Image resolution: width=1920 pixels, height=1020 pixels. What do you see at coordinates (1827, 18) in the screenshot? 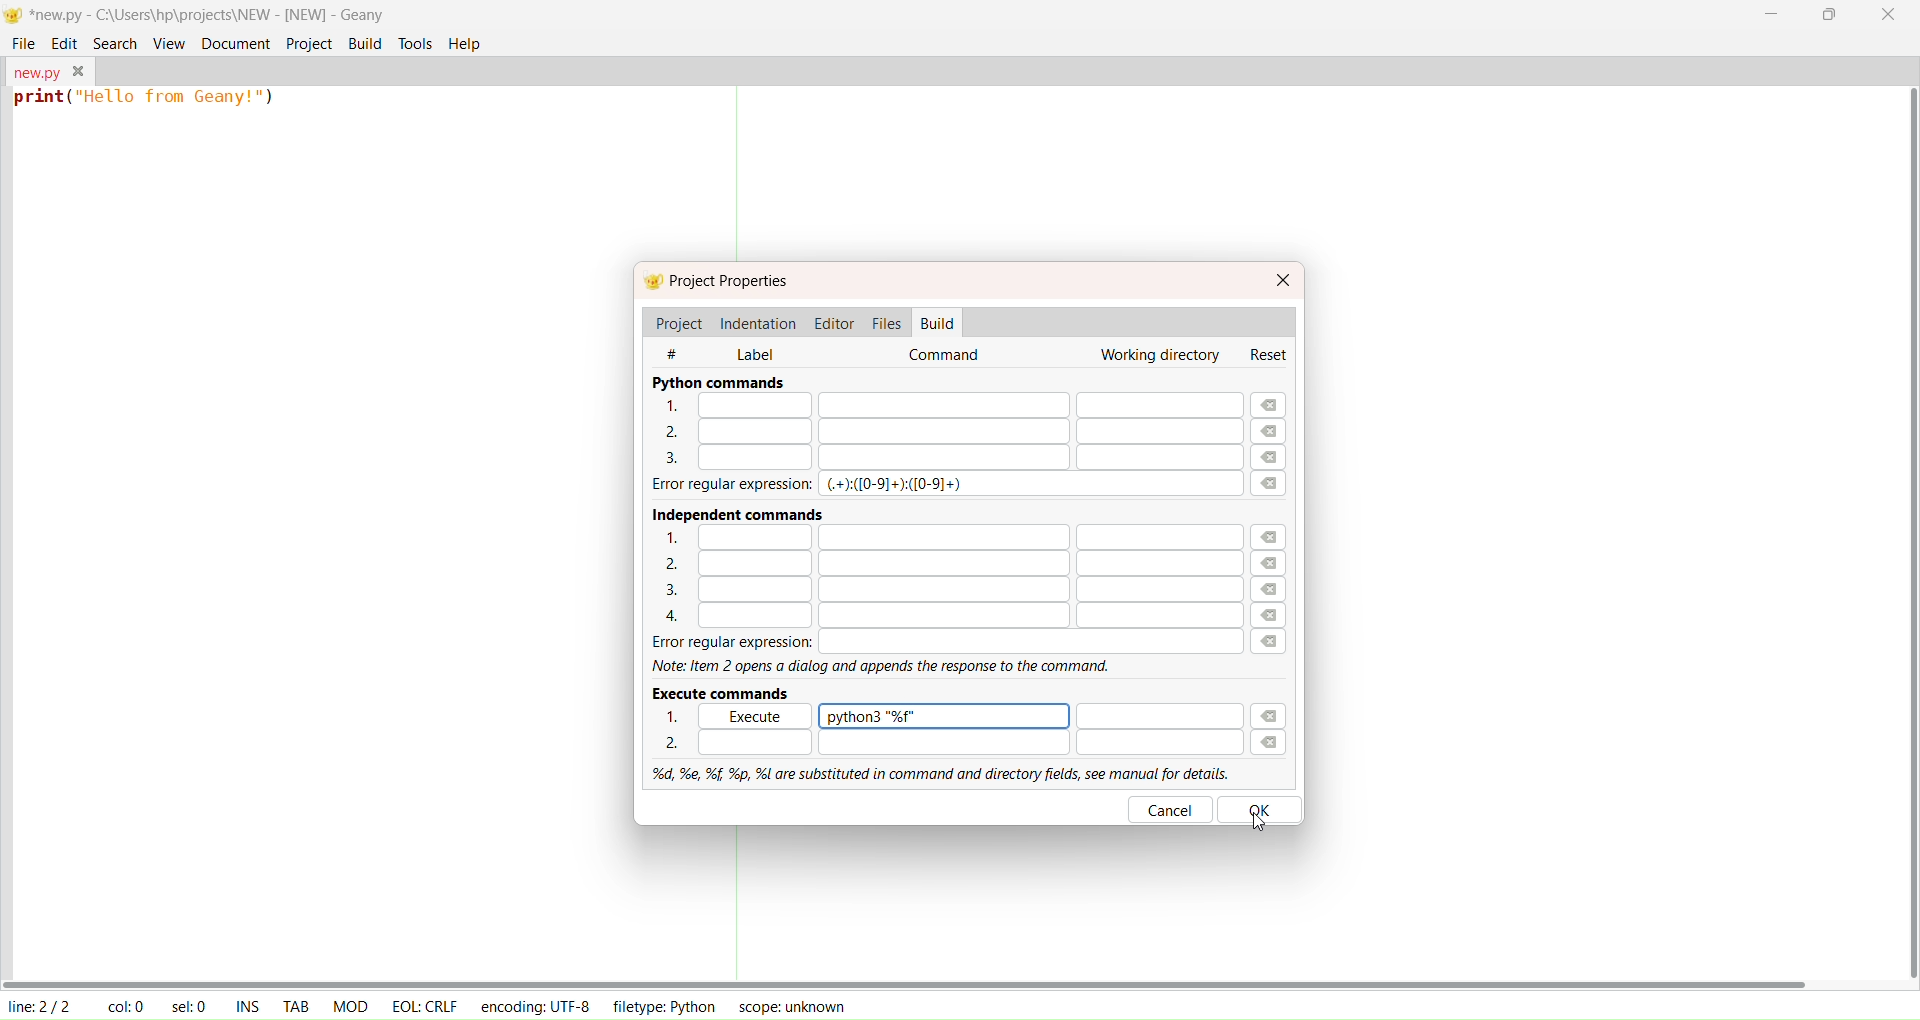
I see `maximize` at bounding box center [1827, 18].